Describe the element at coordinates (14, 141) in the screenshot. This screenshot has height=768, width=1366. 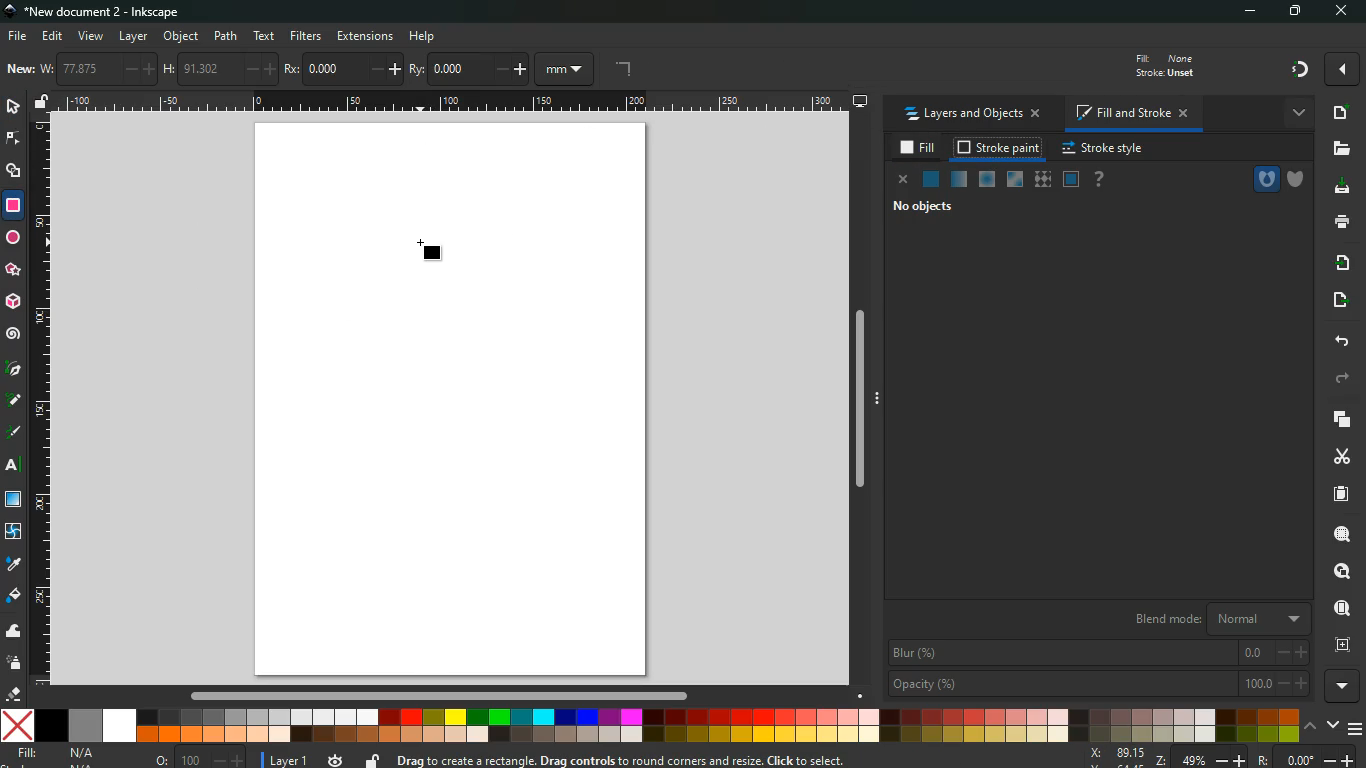
I see `edge` at that location.